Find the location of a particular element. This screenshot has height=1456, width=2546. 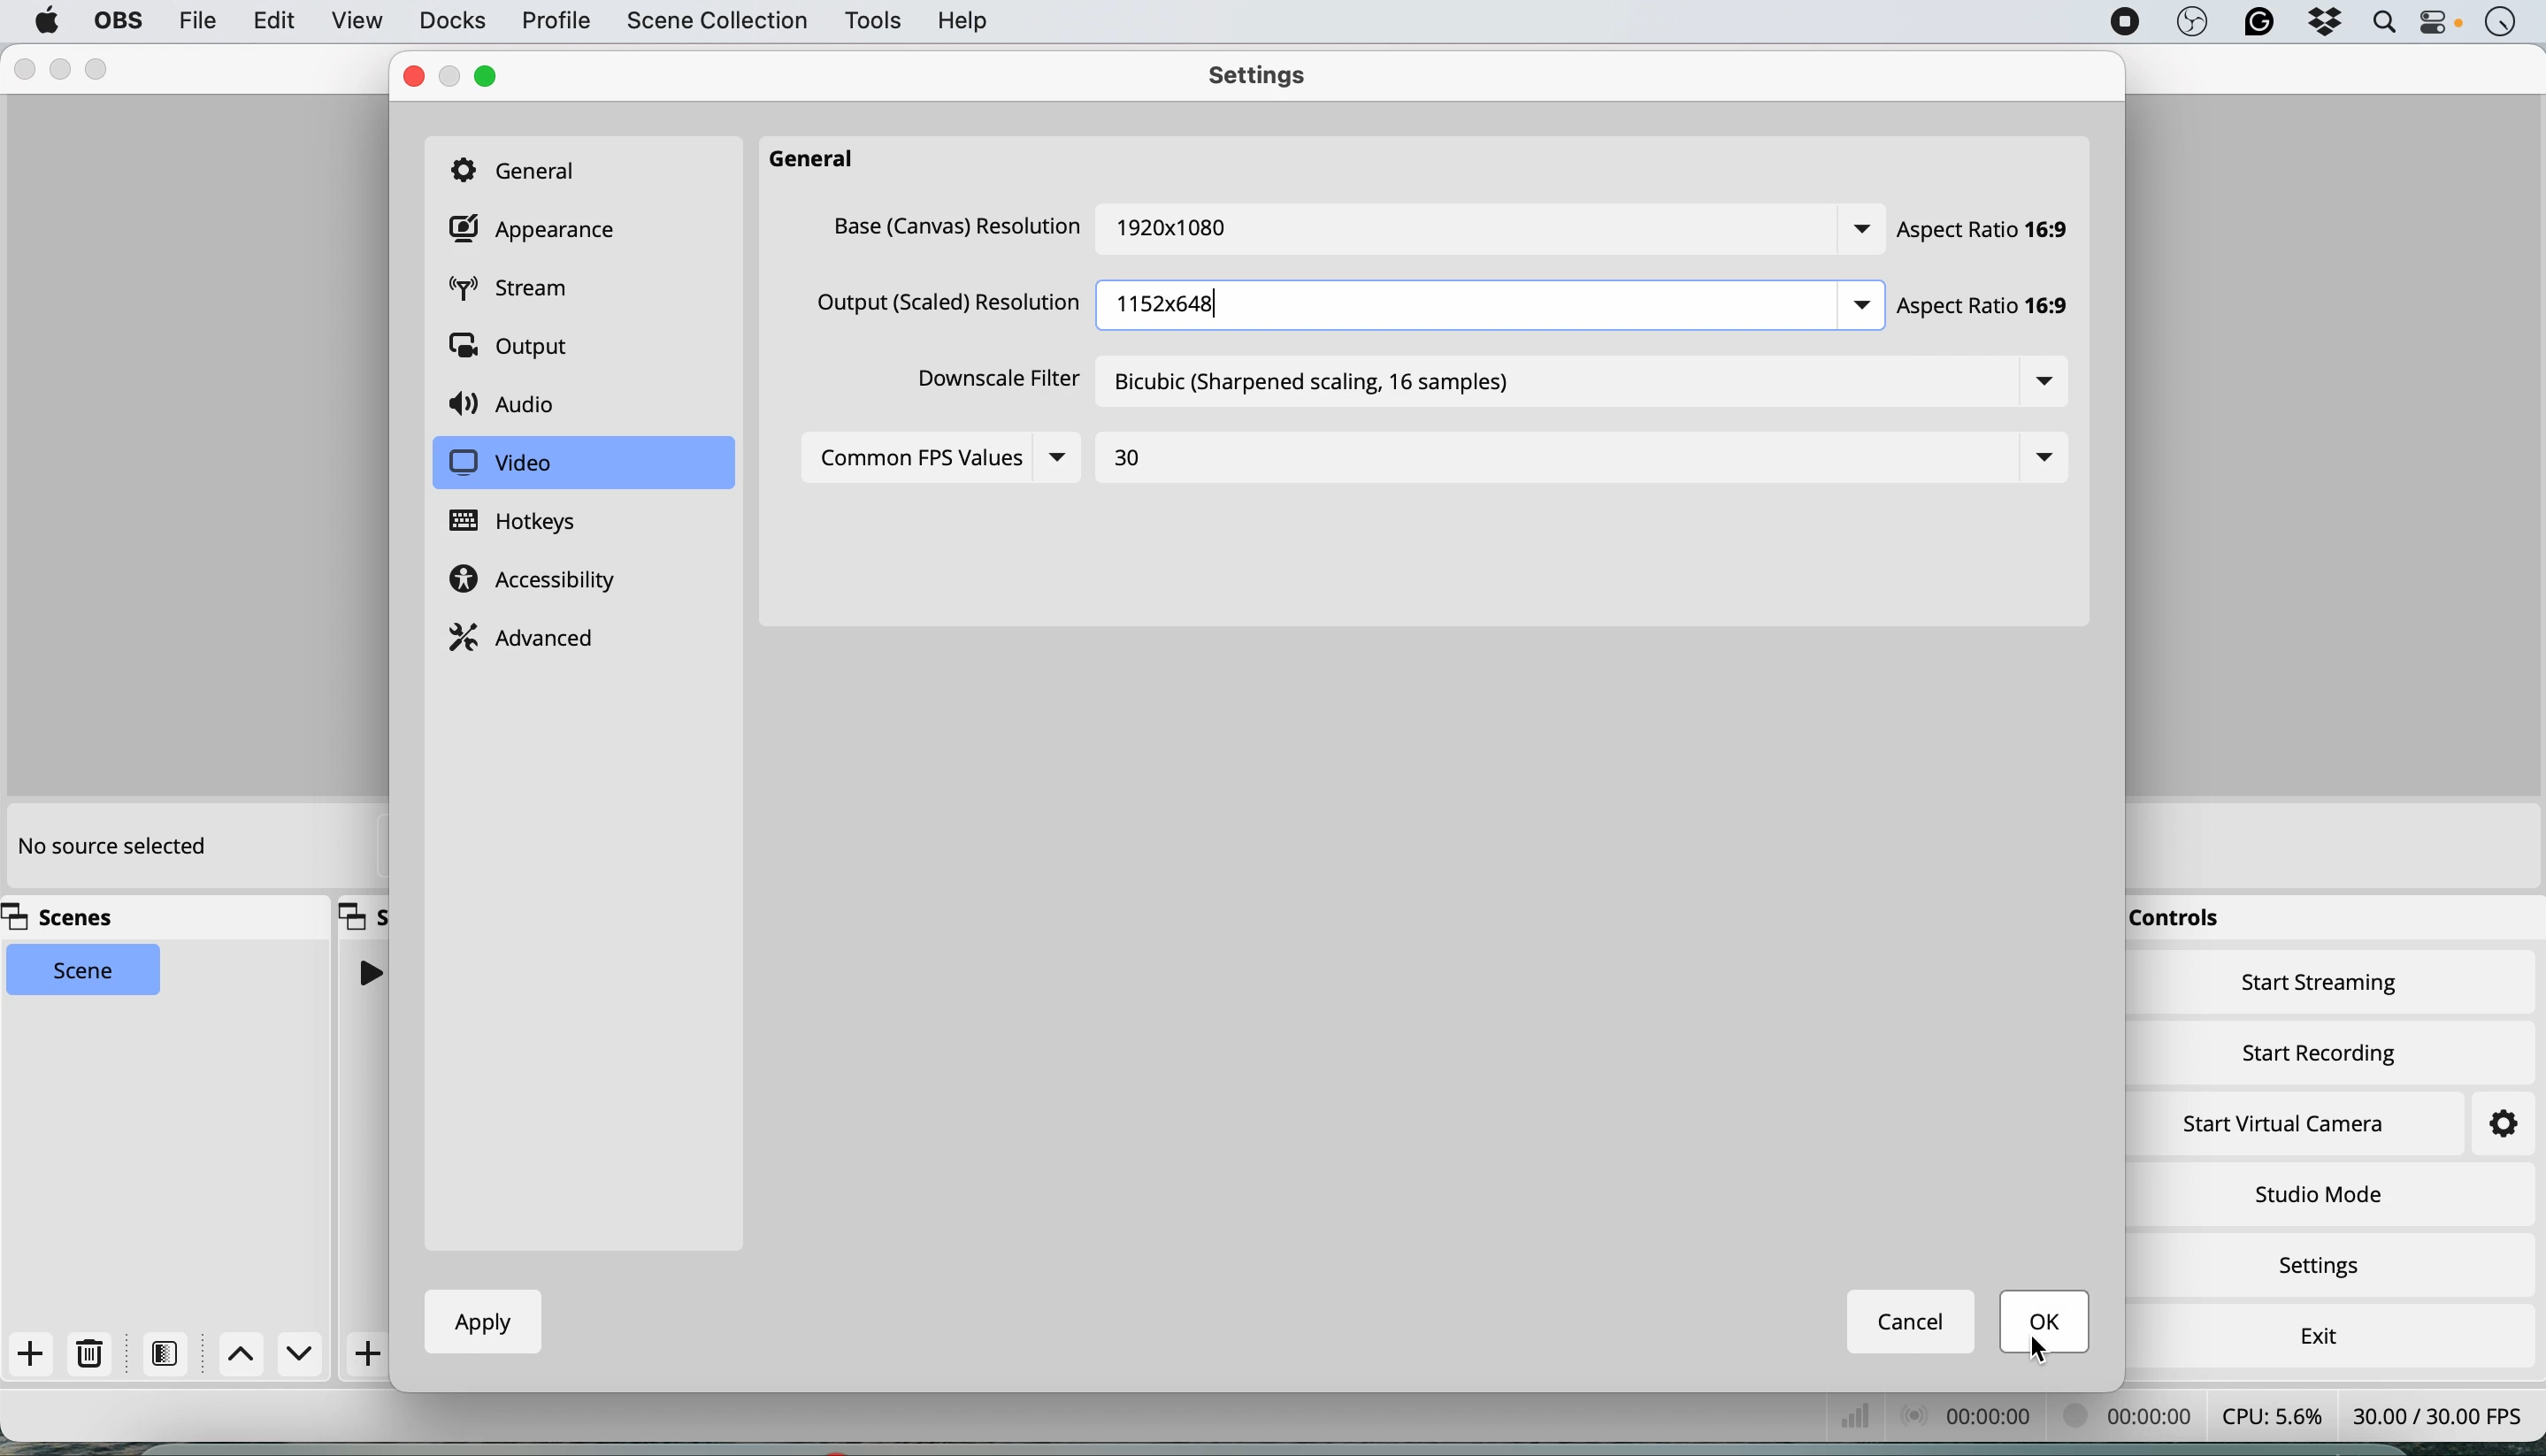

Copy  is located at coordinates (364, 914).